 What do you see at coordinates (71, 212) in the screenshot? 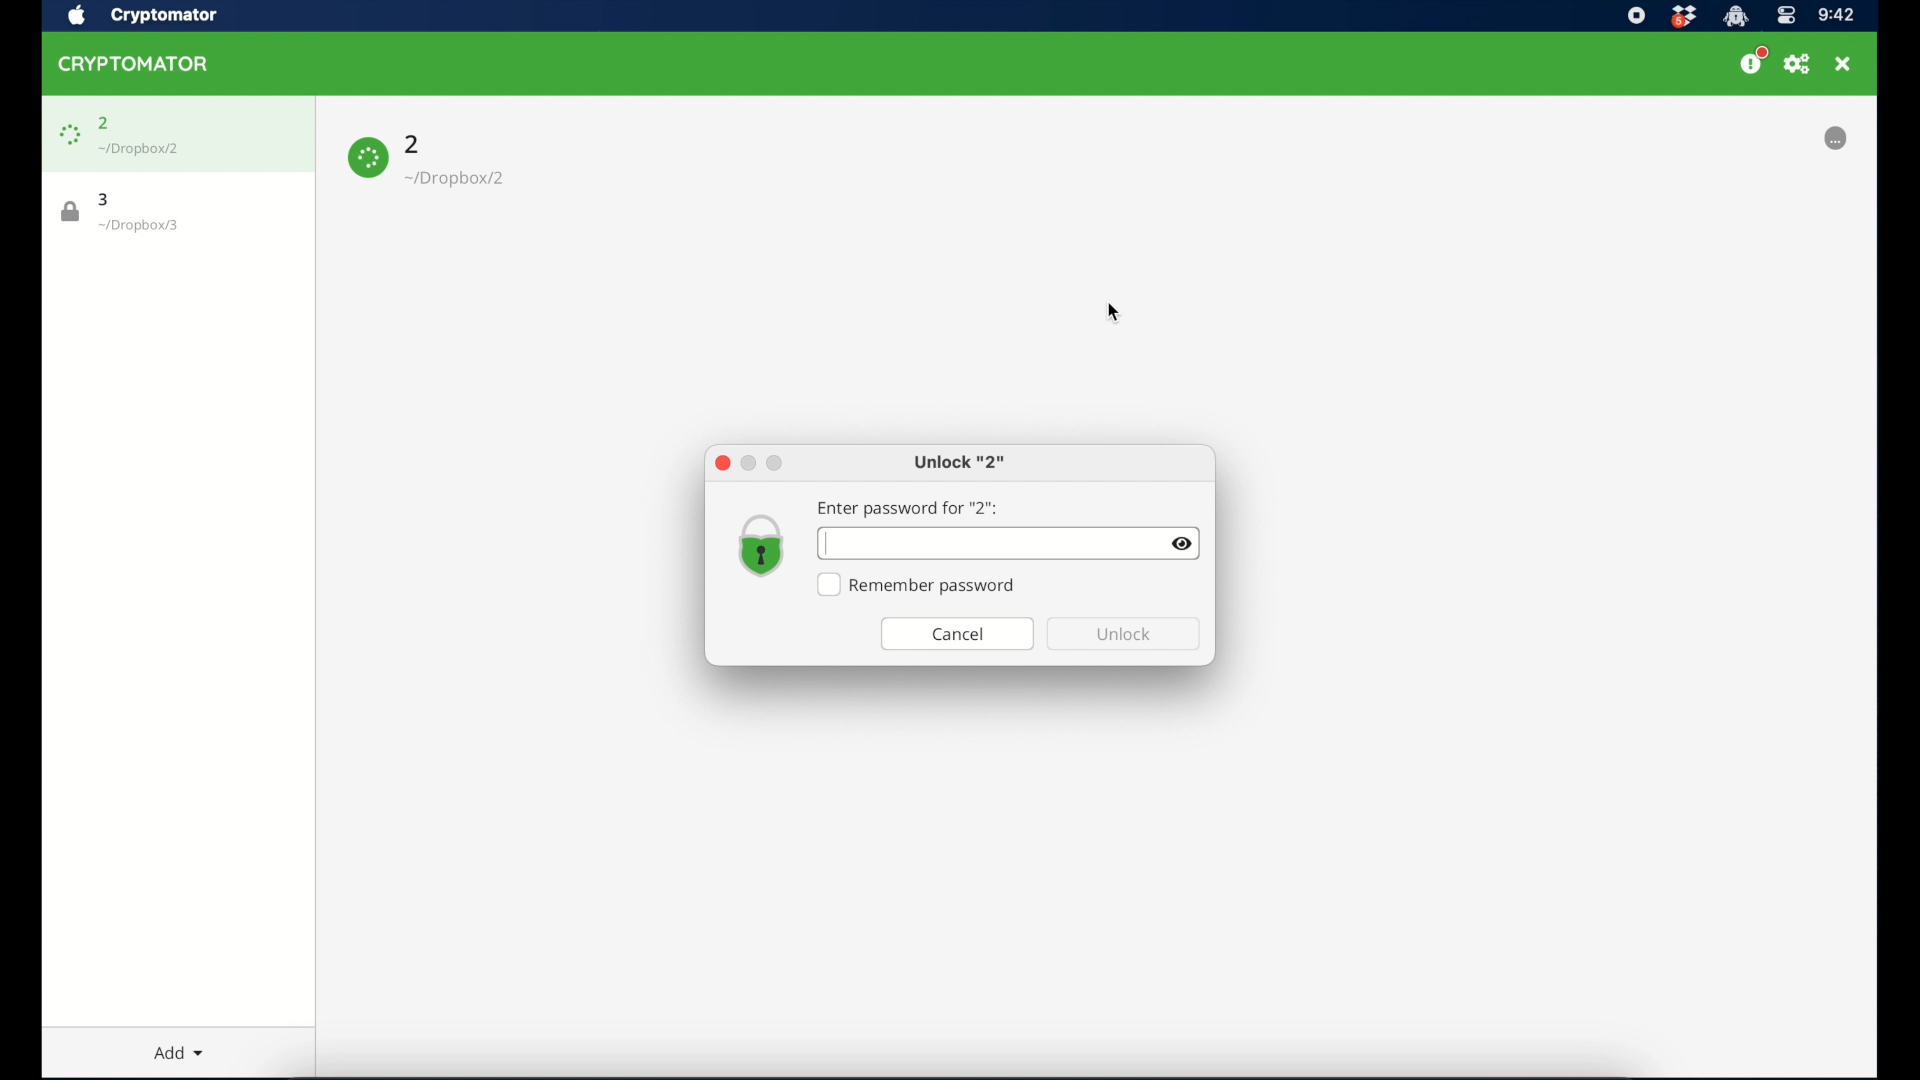
I see `lock icon` at bounding box center [71, 212].